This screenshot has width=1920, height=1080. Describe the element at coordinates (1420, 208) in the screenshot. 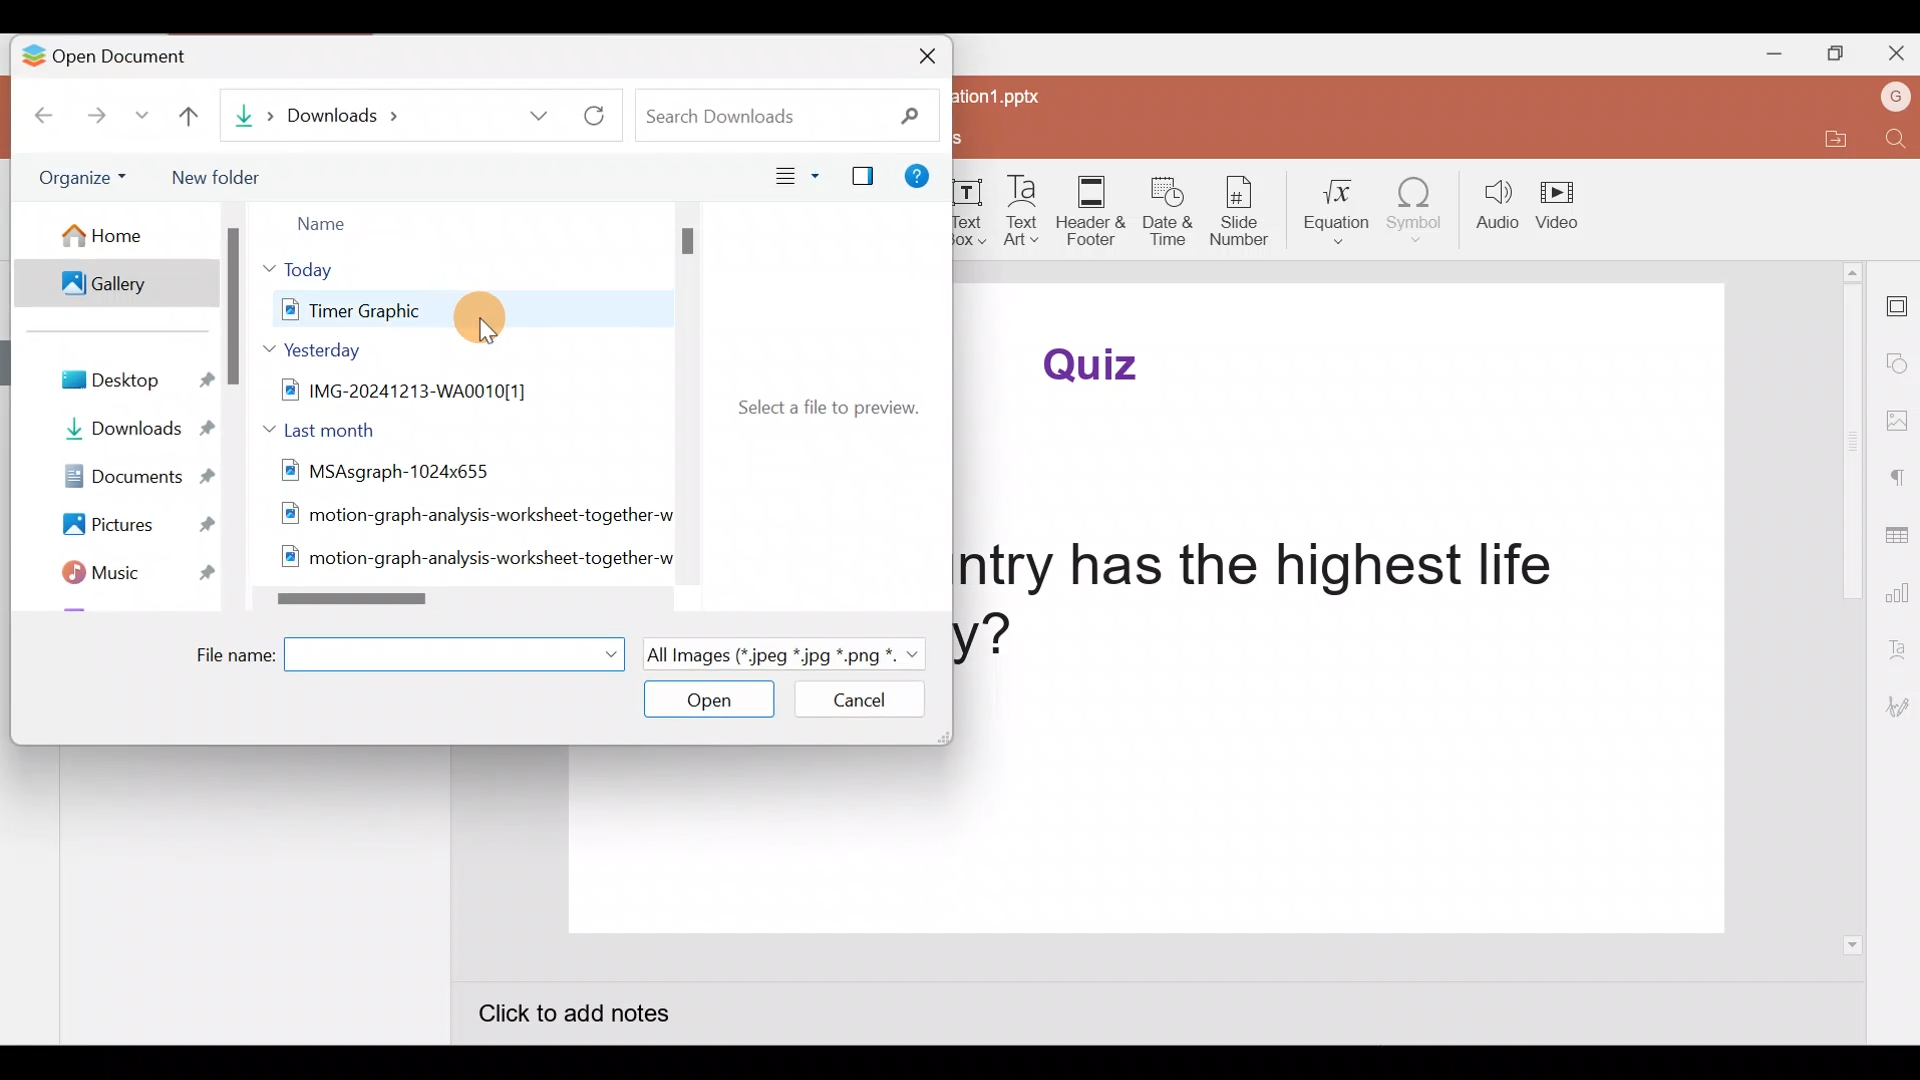

I see `Symbol` at that location.